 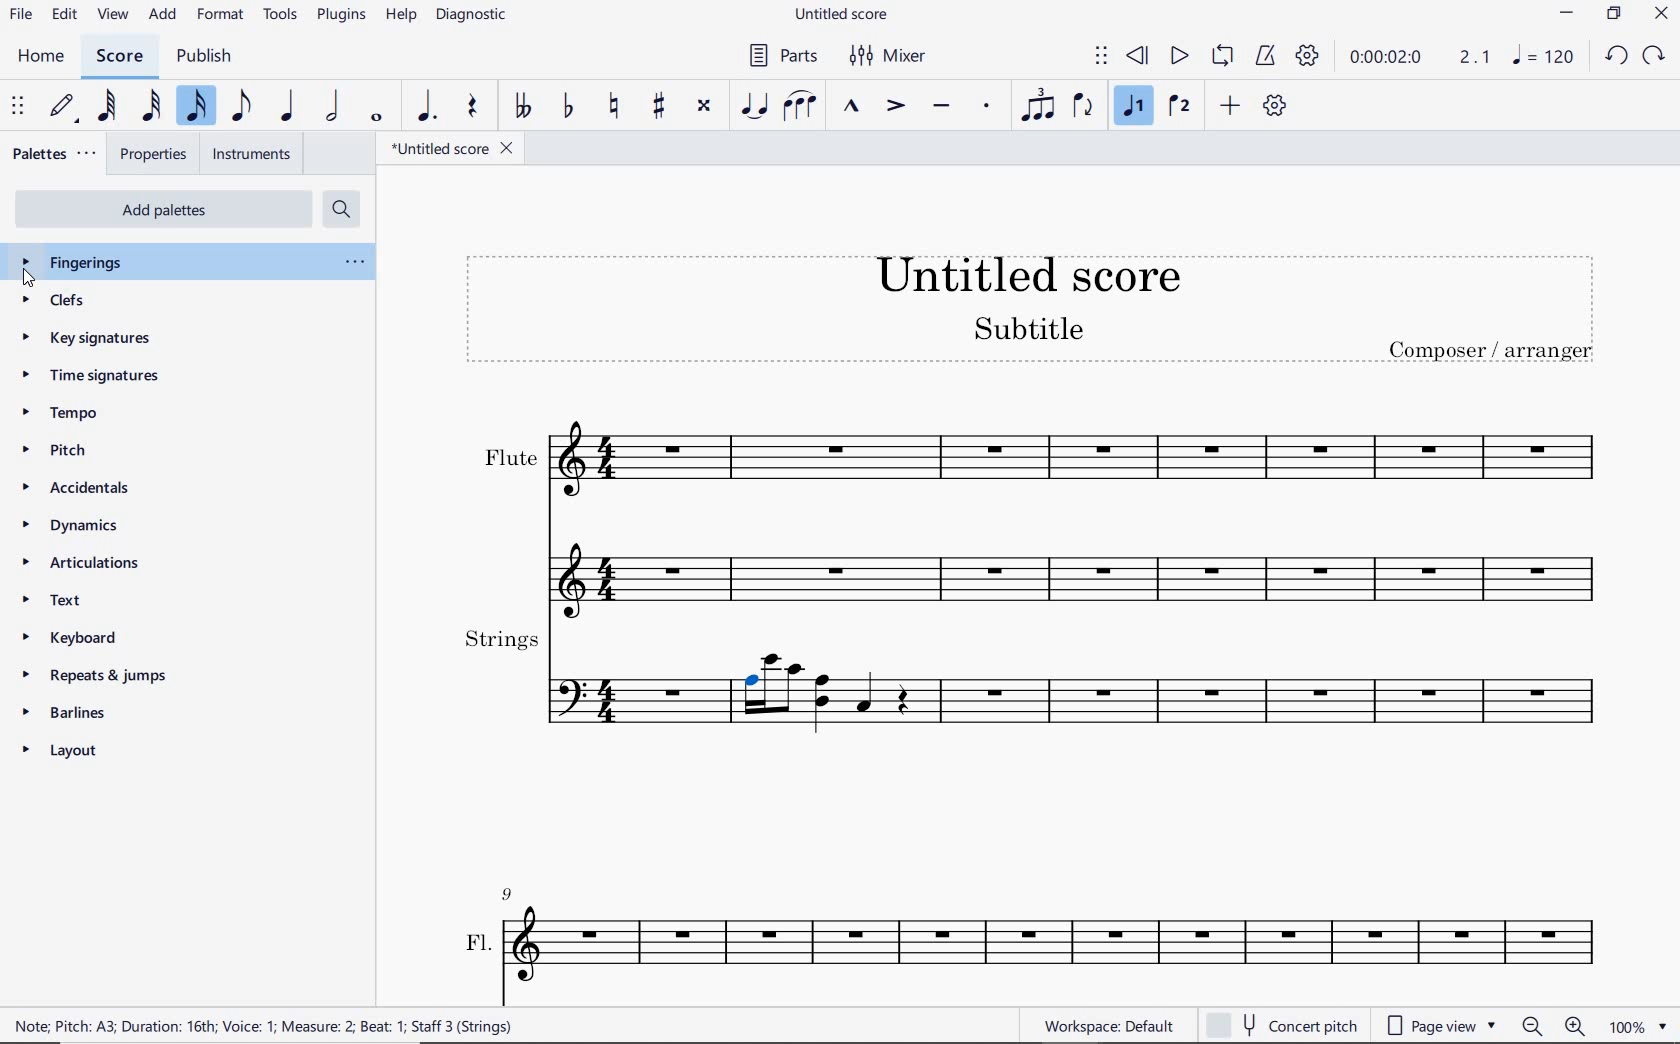 I want to click on file name, so click(x=451, y=149).